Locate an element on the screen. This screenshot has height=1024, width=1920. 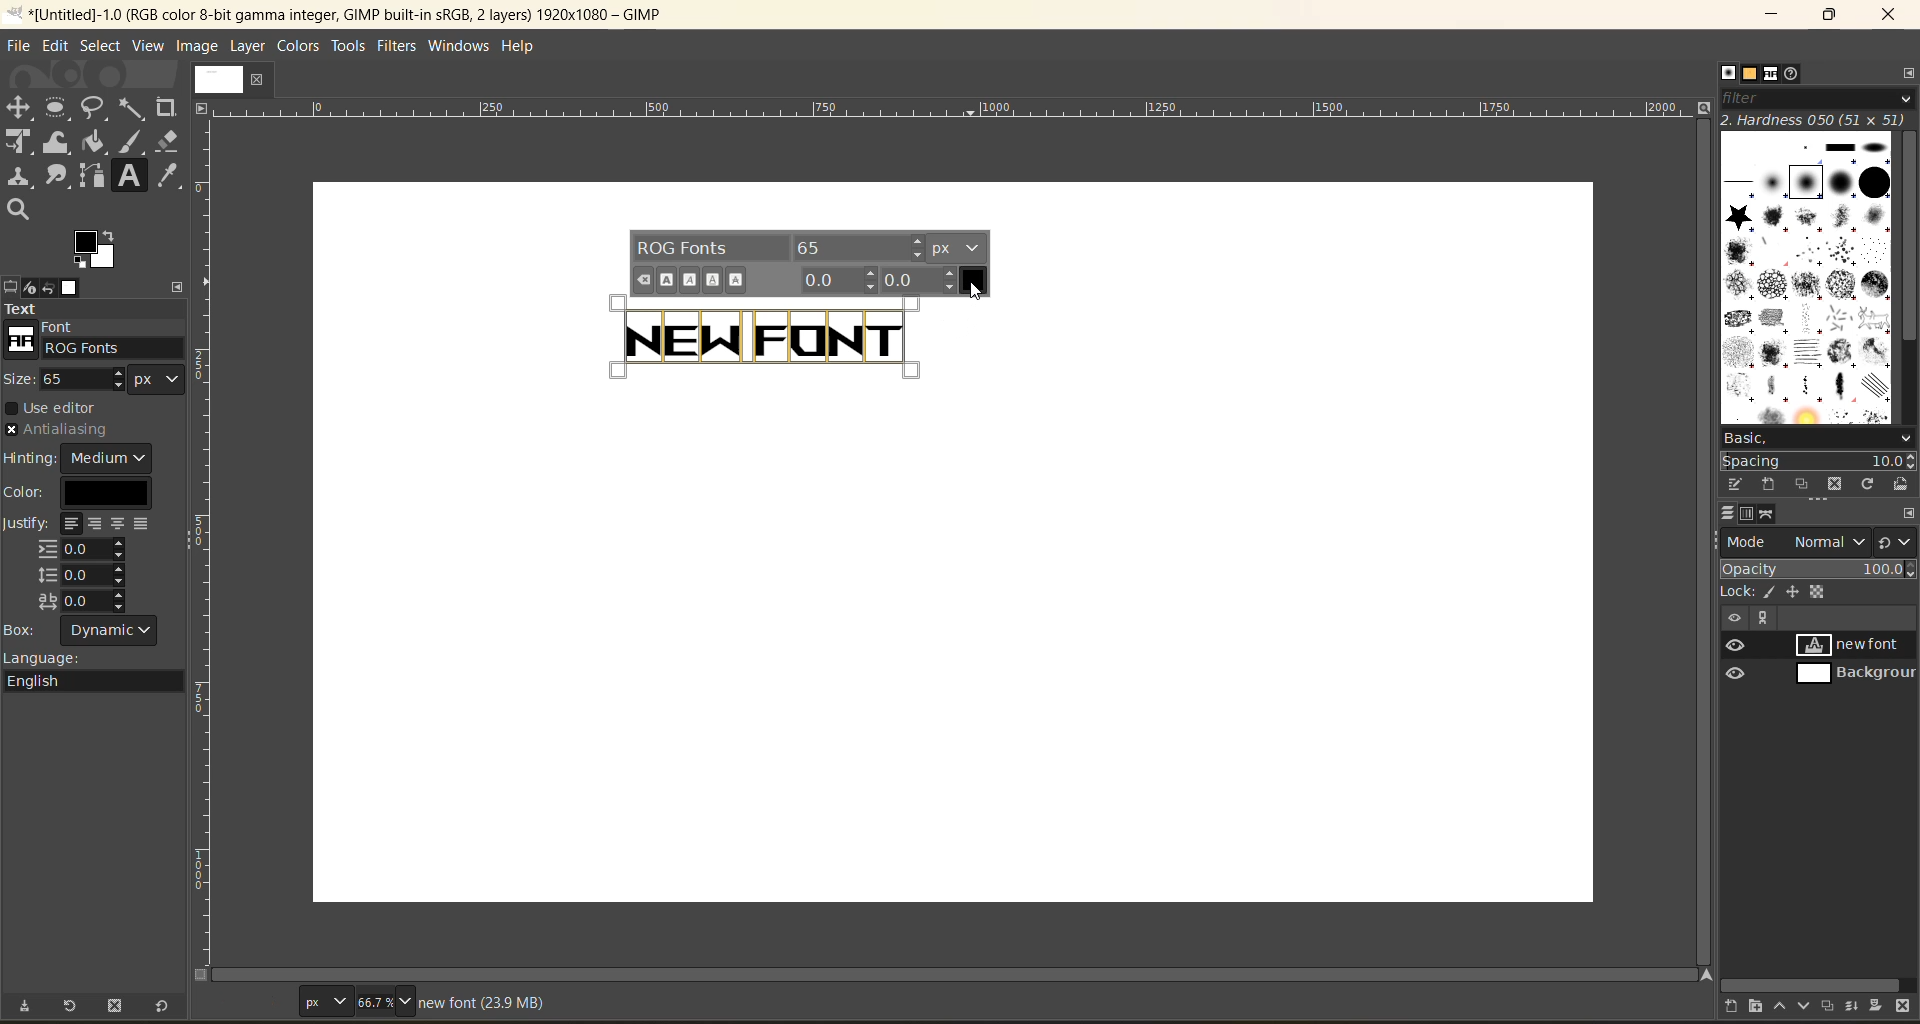
spacing is located at coordinates (1817, 462).